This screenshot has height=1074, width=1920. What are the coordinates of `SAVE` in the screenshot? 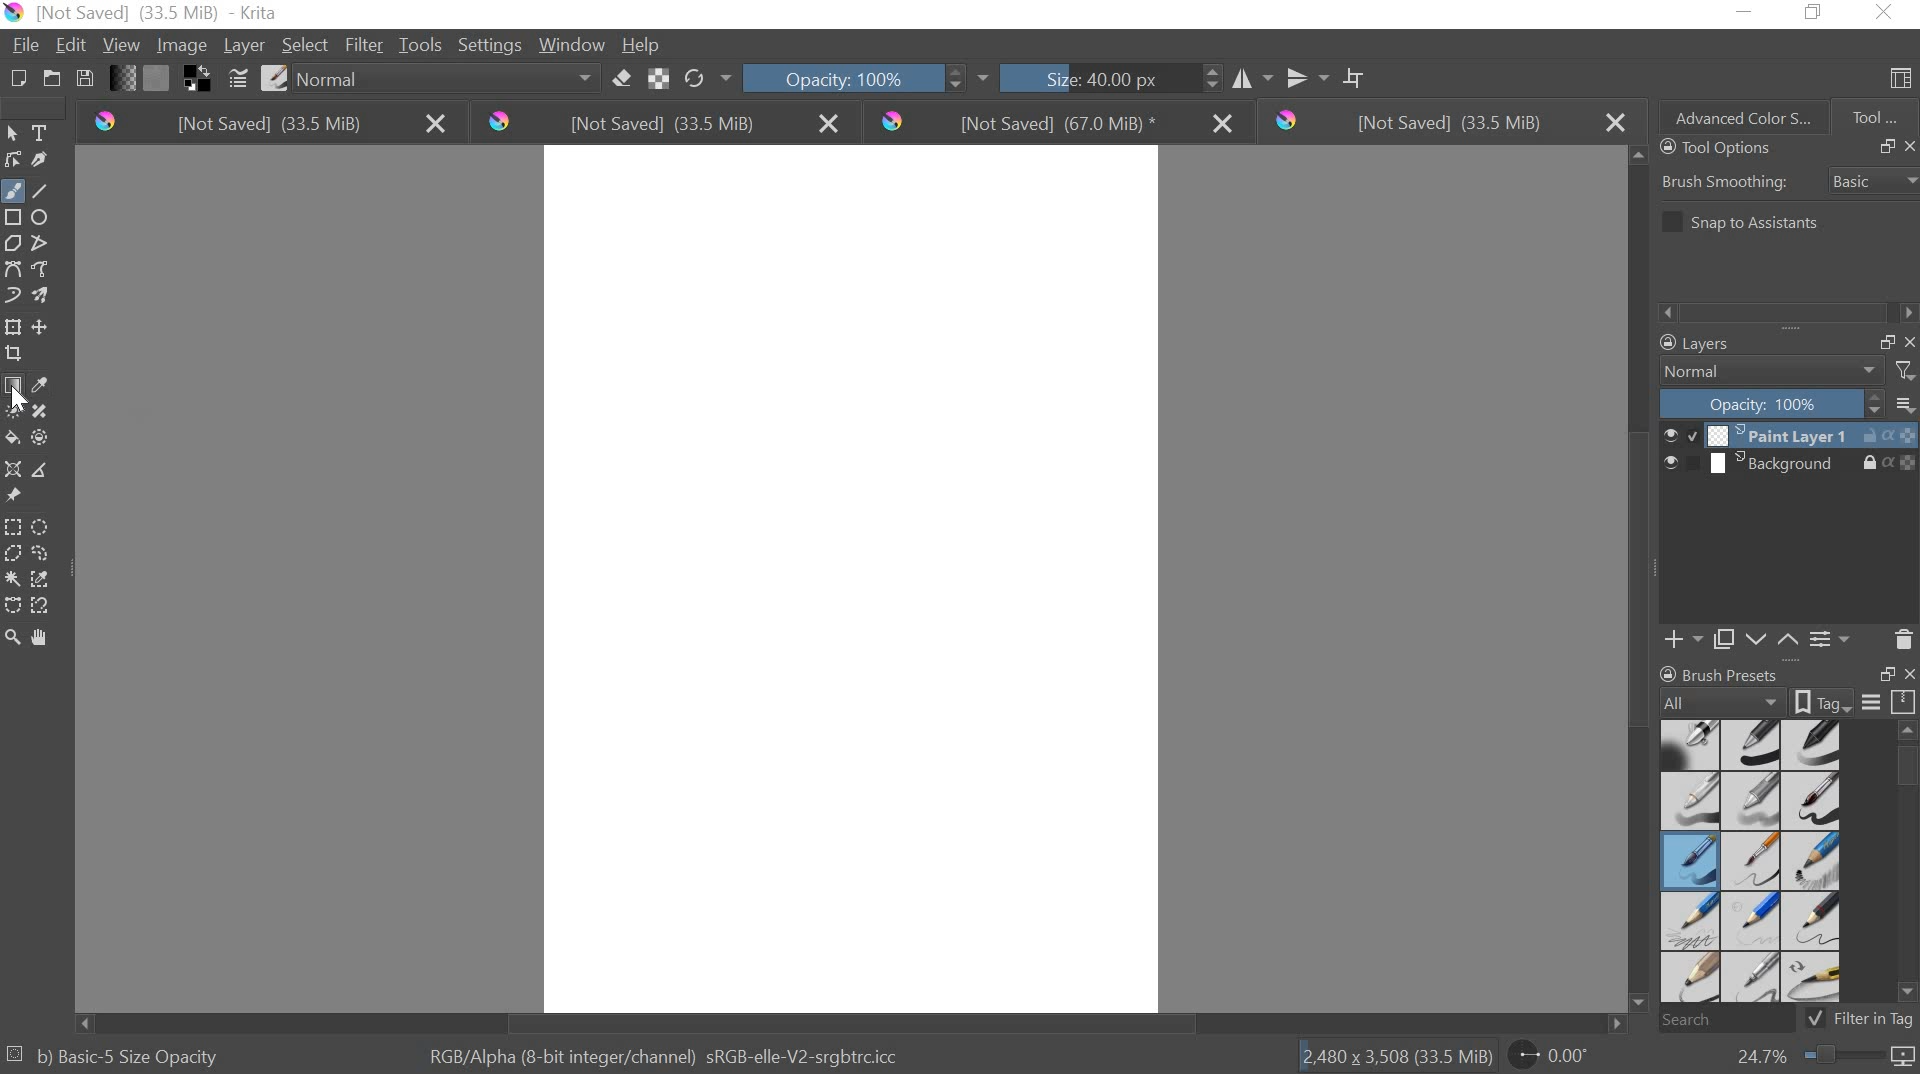 It's located at (84, 77).